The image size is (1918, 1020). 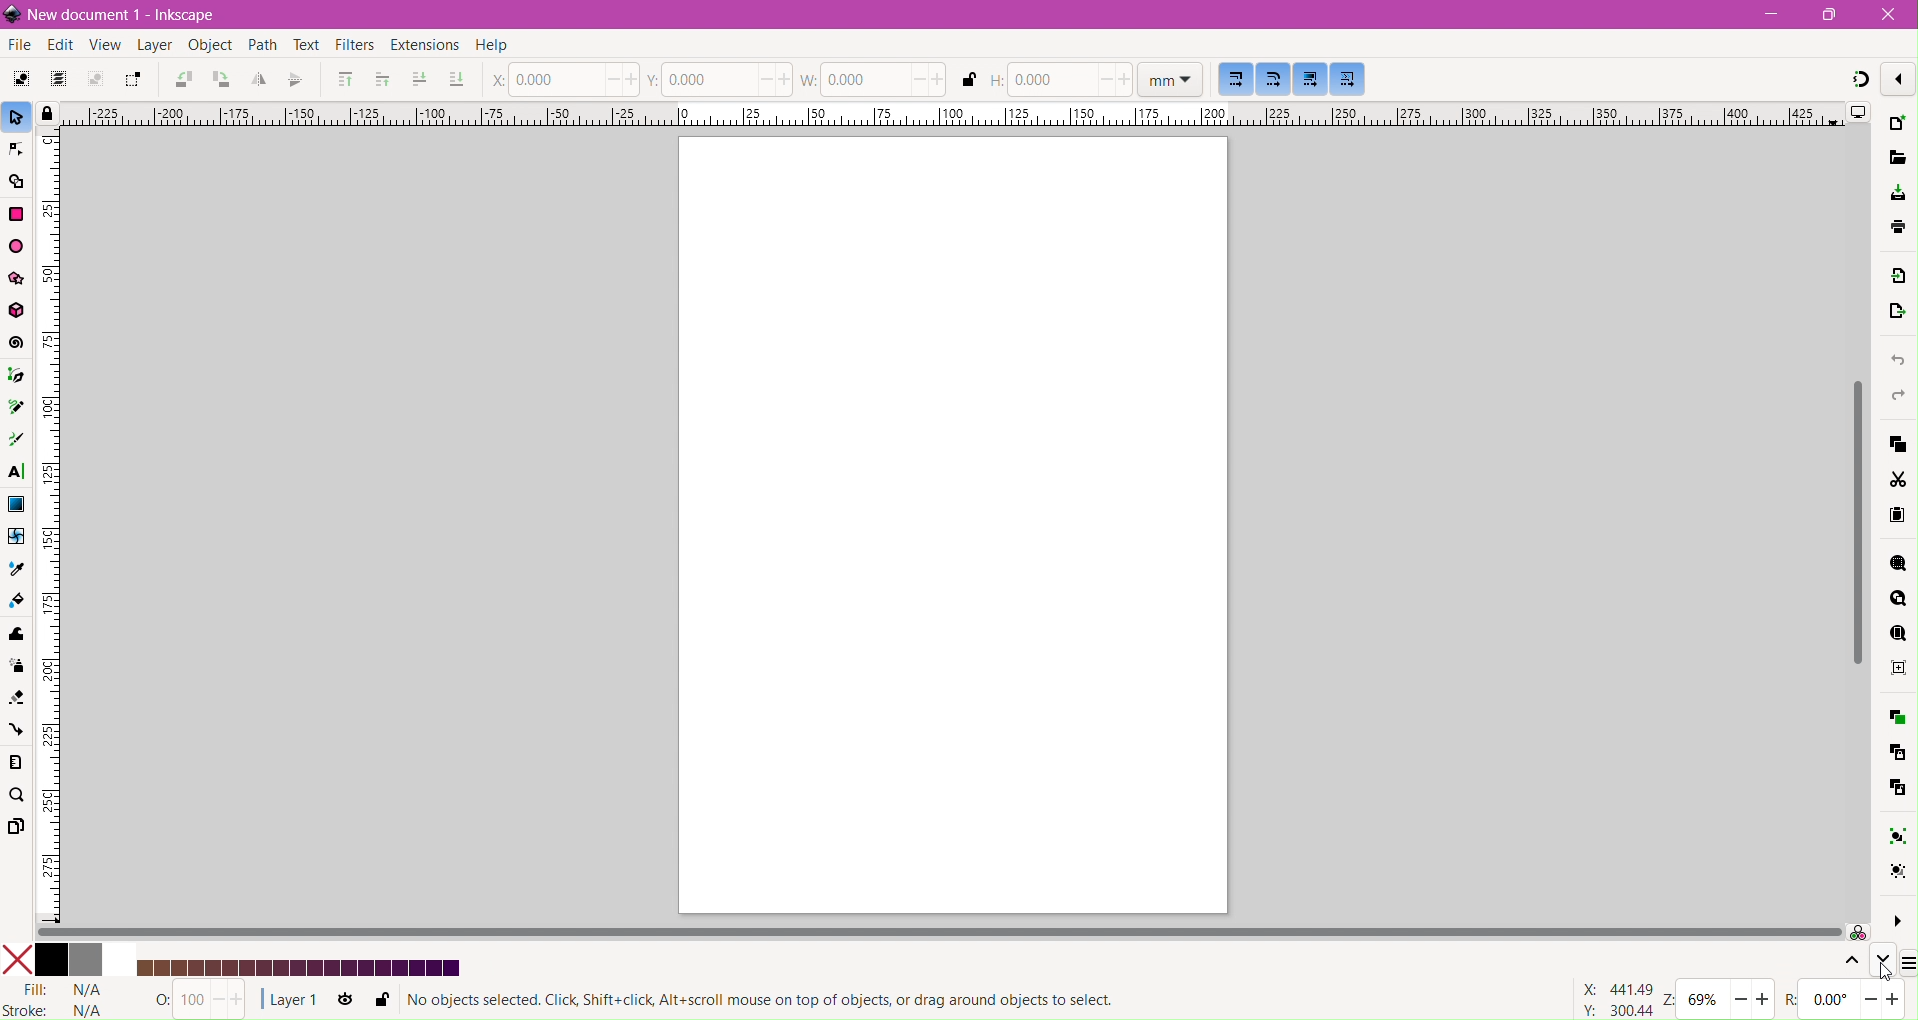 What do you see at coordinates (418, 78) in the screenshot?
I see `Lower` at bounding box center [418, 78].